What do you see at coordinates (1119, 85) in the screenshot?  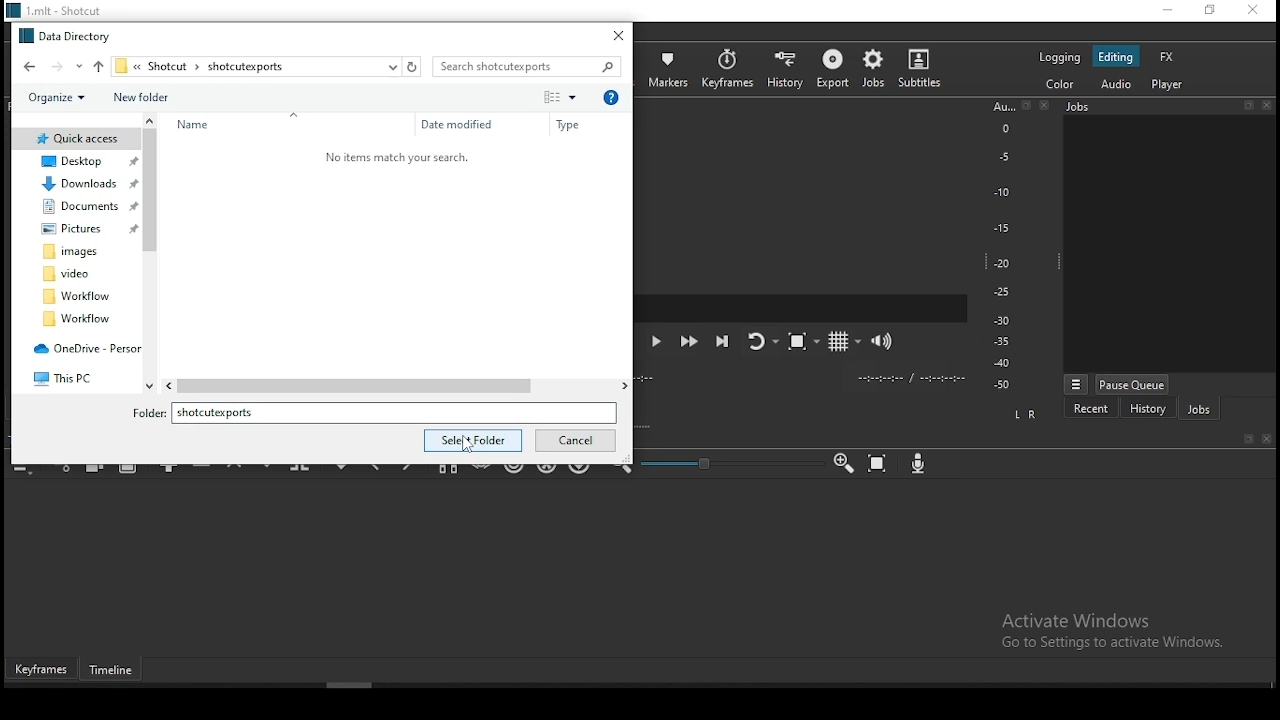 I see `audio` at bounding box center [1119, 85].